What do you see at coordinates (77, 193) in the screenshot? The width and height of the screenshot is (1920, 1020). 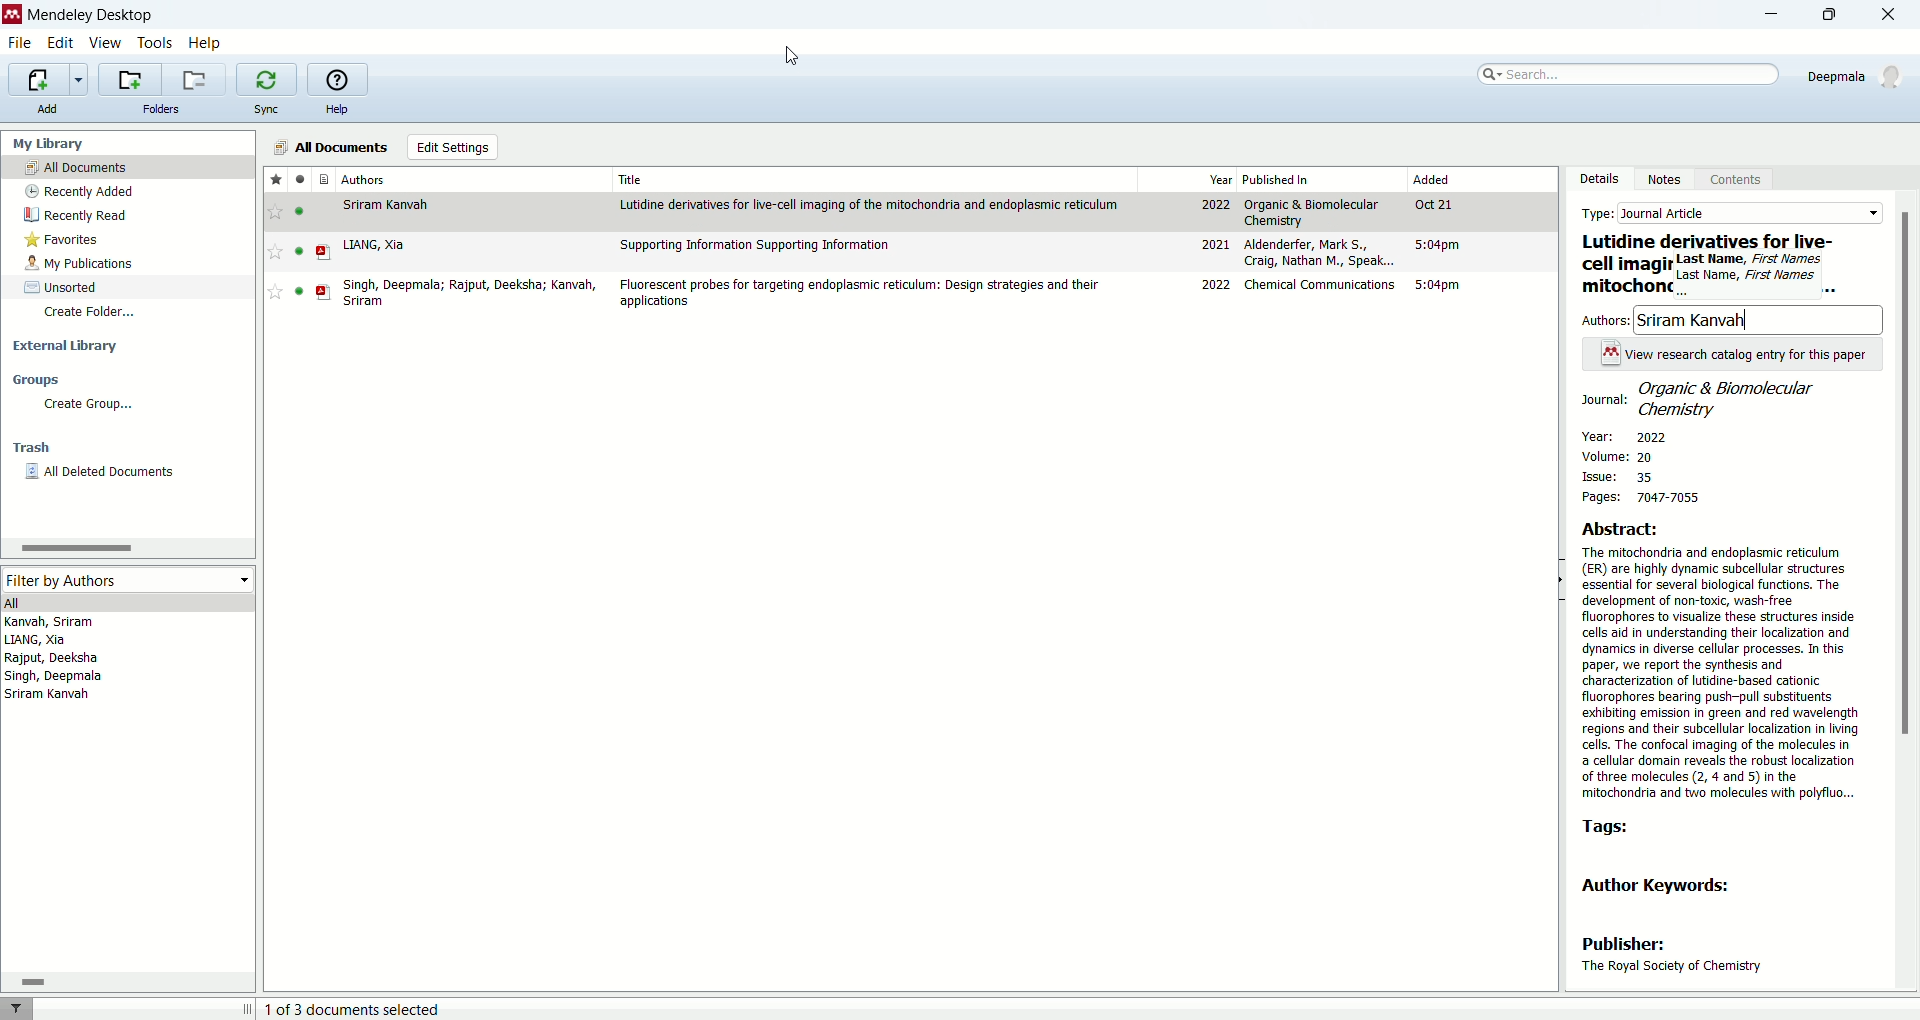 I see `recently added` at bounding box center [77, 193].